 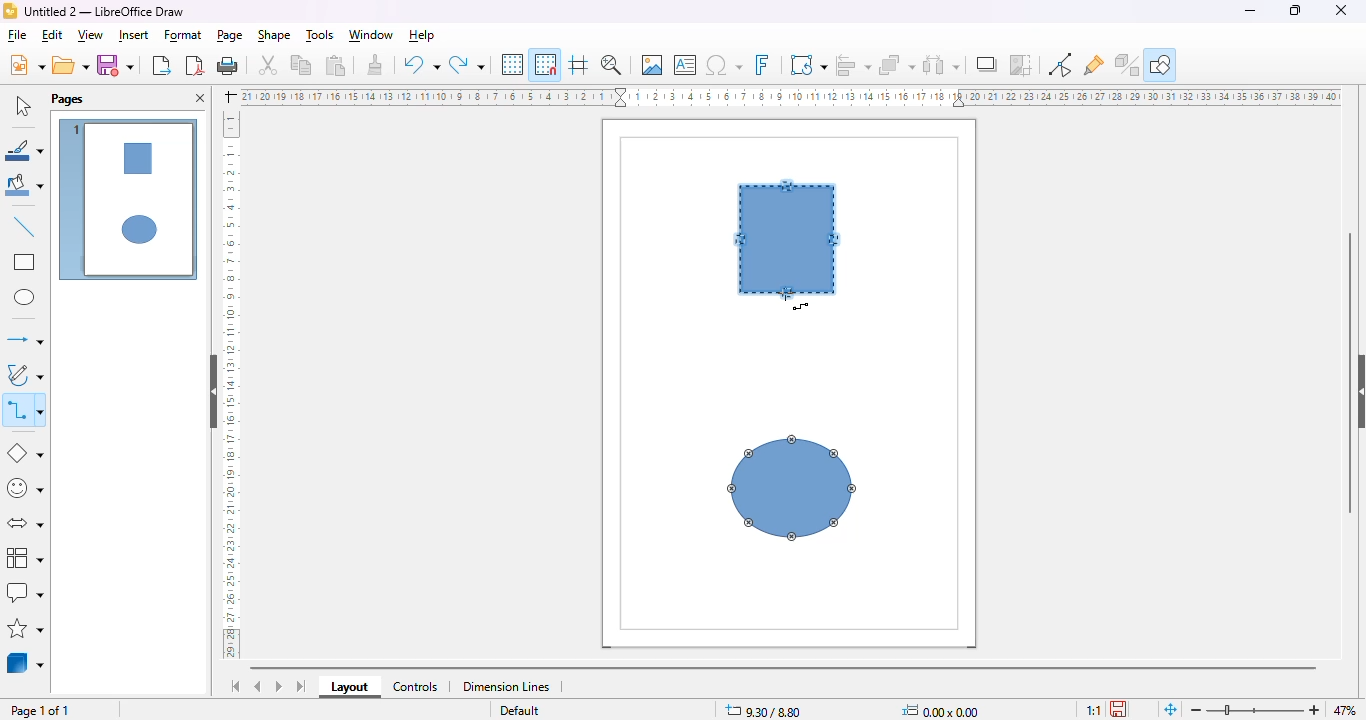 I want to click on dimension lines, so click(x=506, y=686).